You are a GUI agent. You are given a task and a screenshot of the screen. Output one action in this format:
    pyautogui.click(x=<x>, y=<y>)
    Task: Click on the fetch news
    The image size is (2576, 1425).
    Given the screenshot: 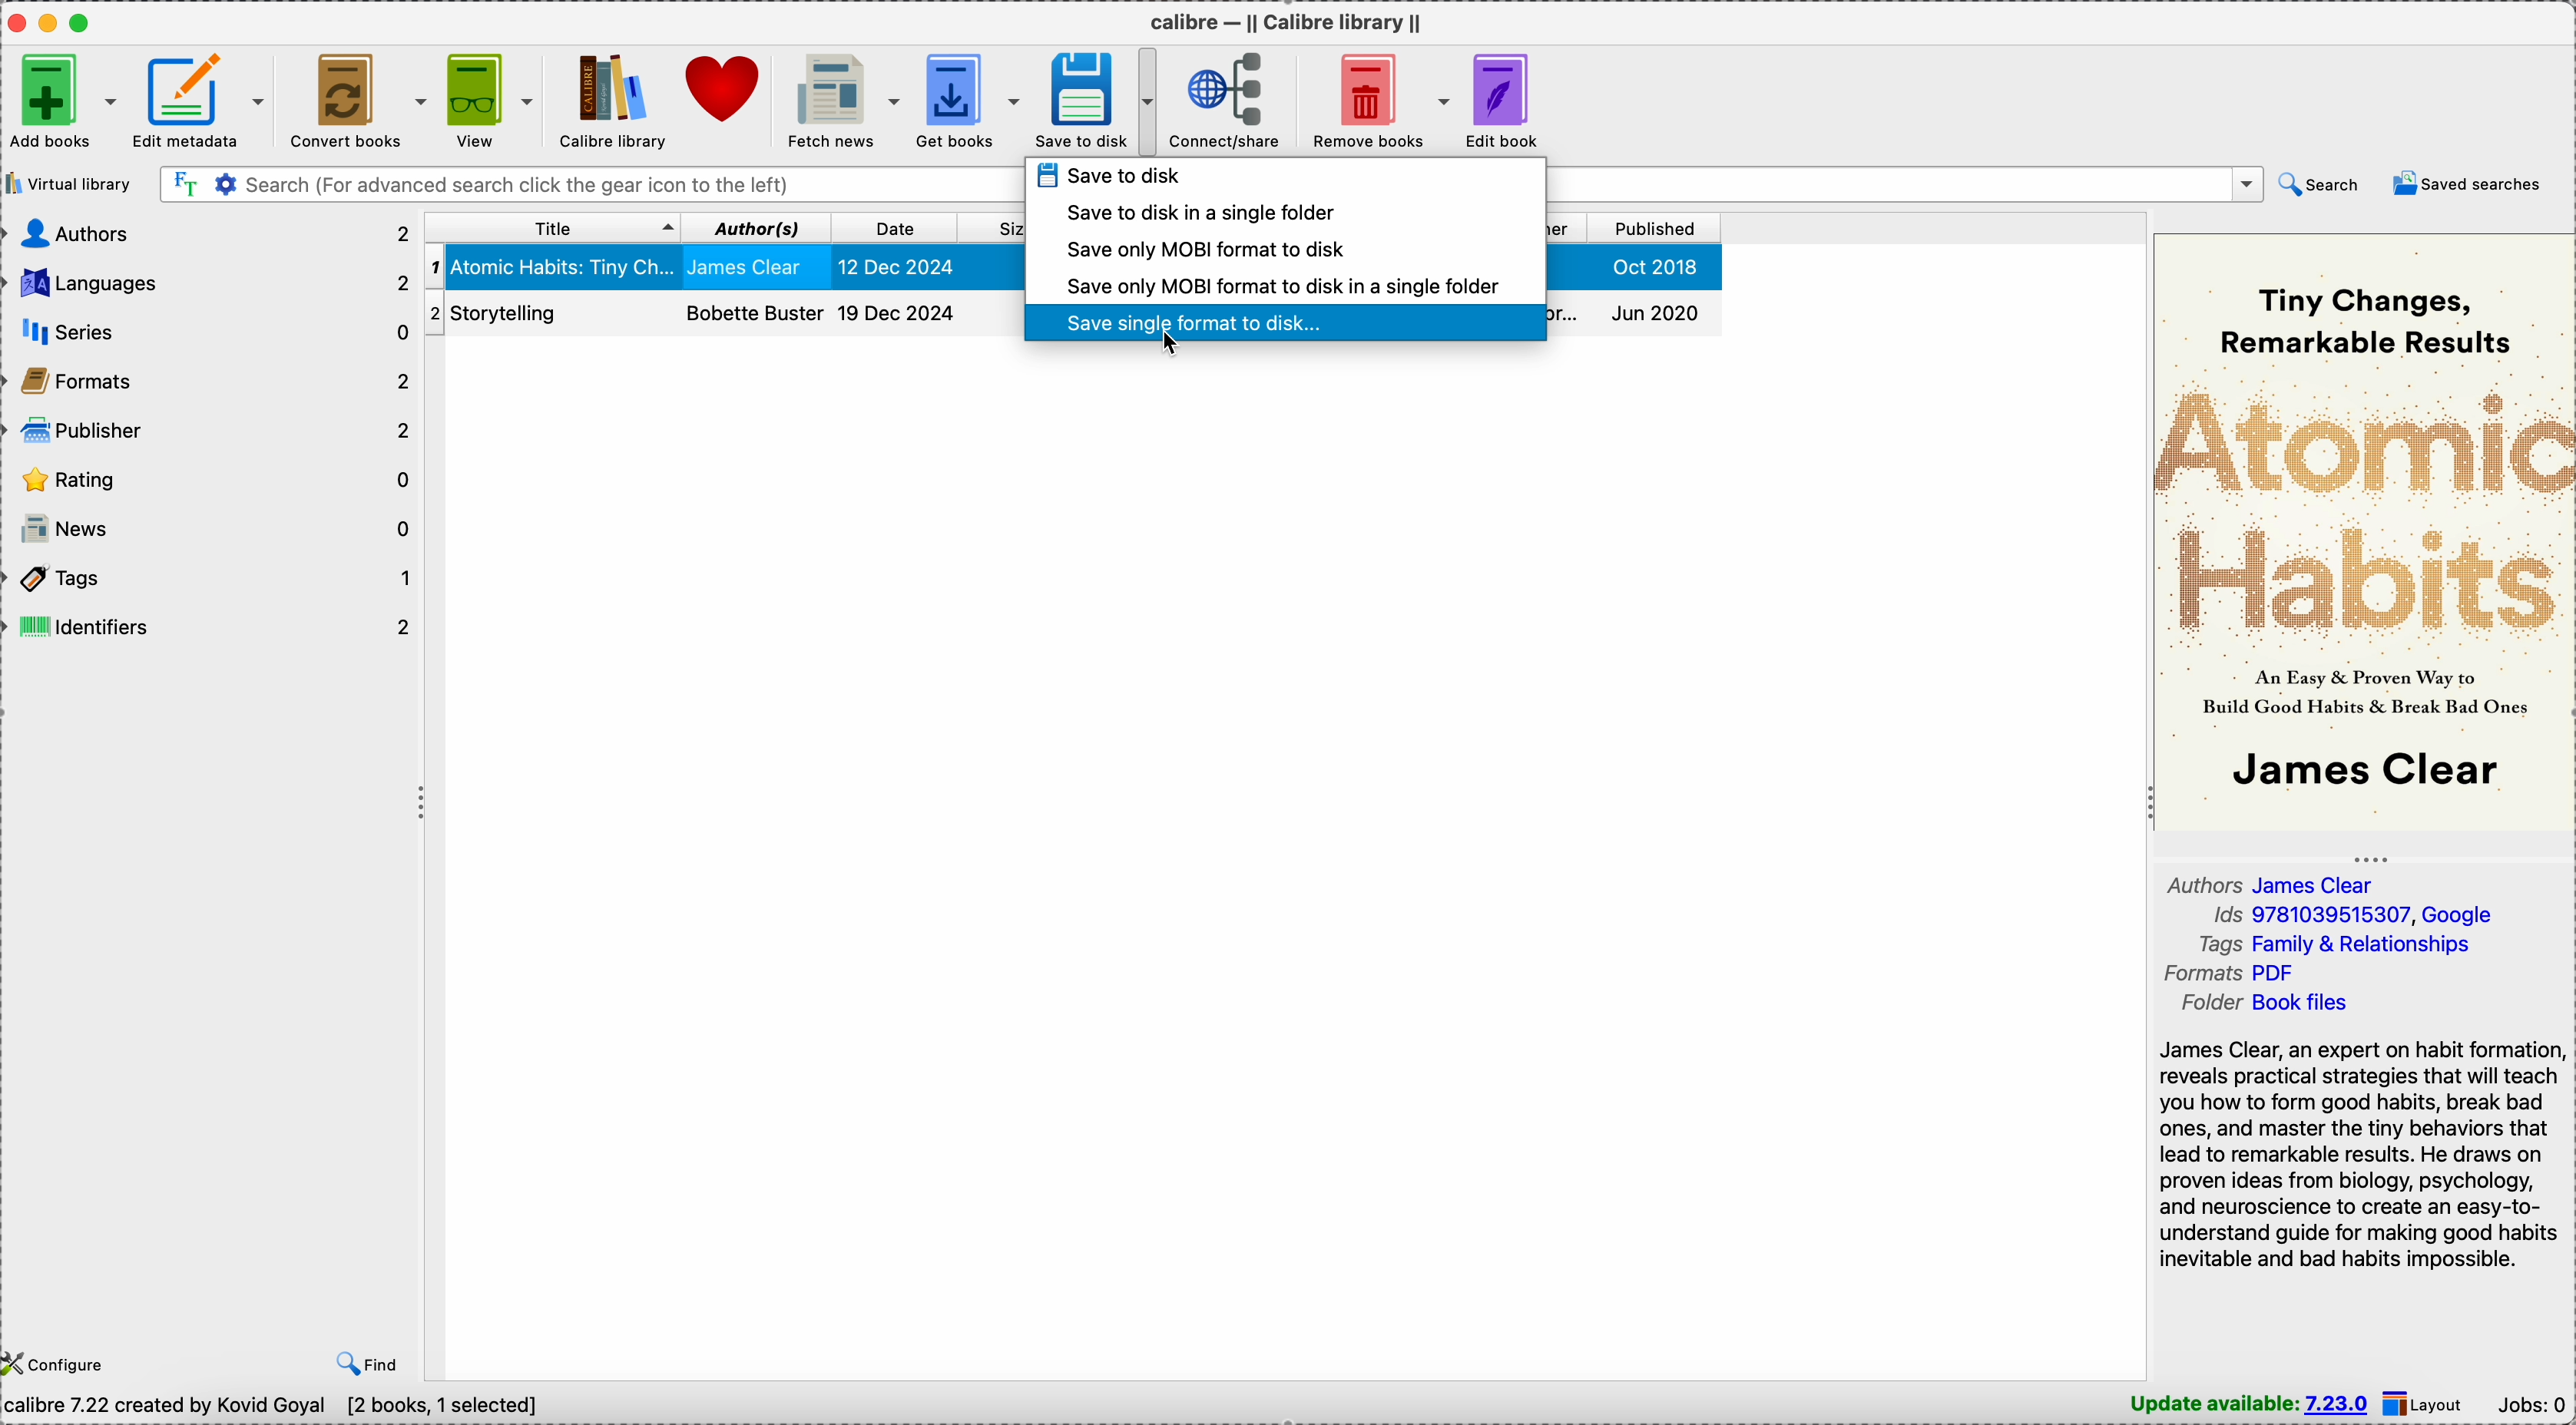 What is the action you would take?
    pyautogui.click(x=839, y=99)
    